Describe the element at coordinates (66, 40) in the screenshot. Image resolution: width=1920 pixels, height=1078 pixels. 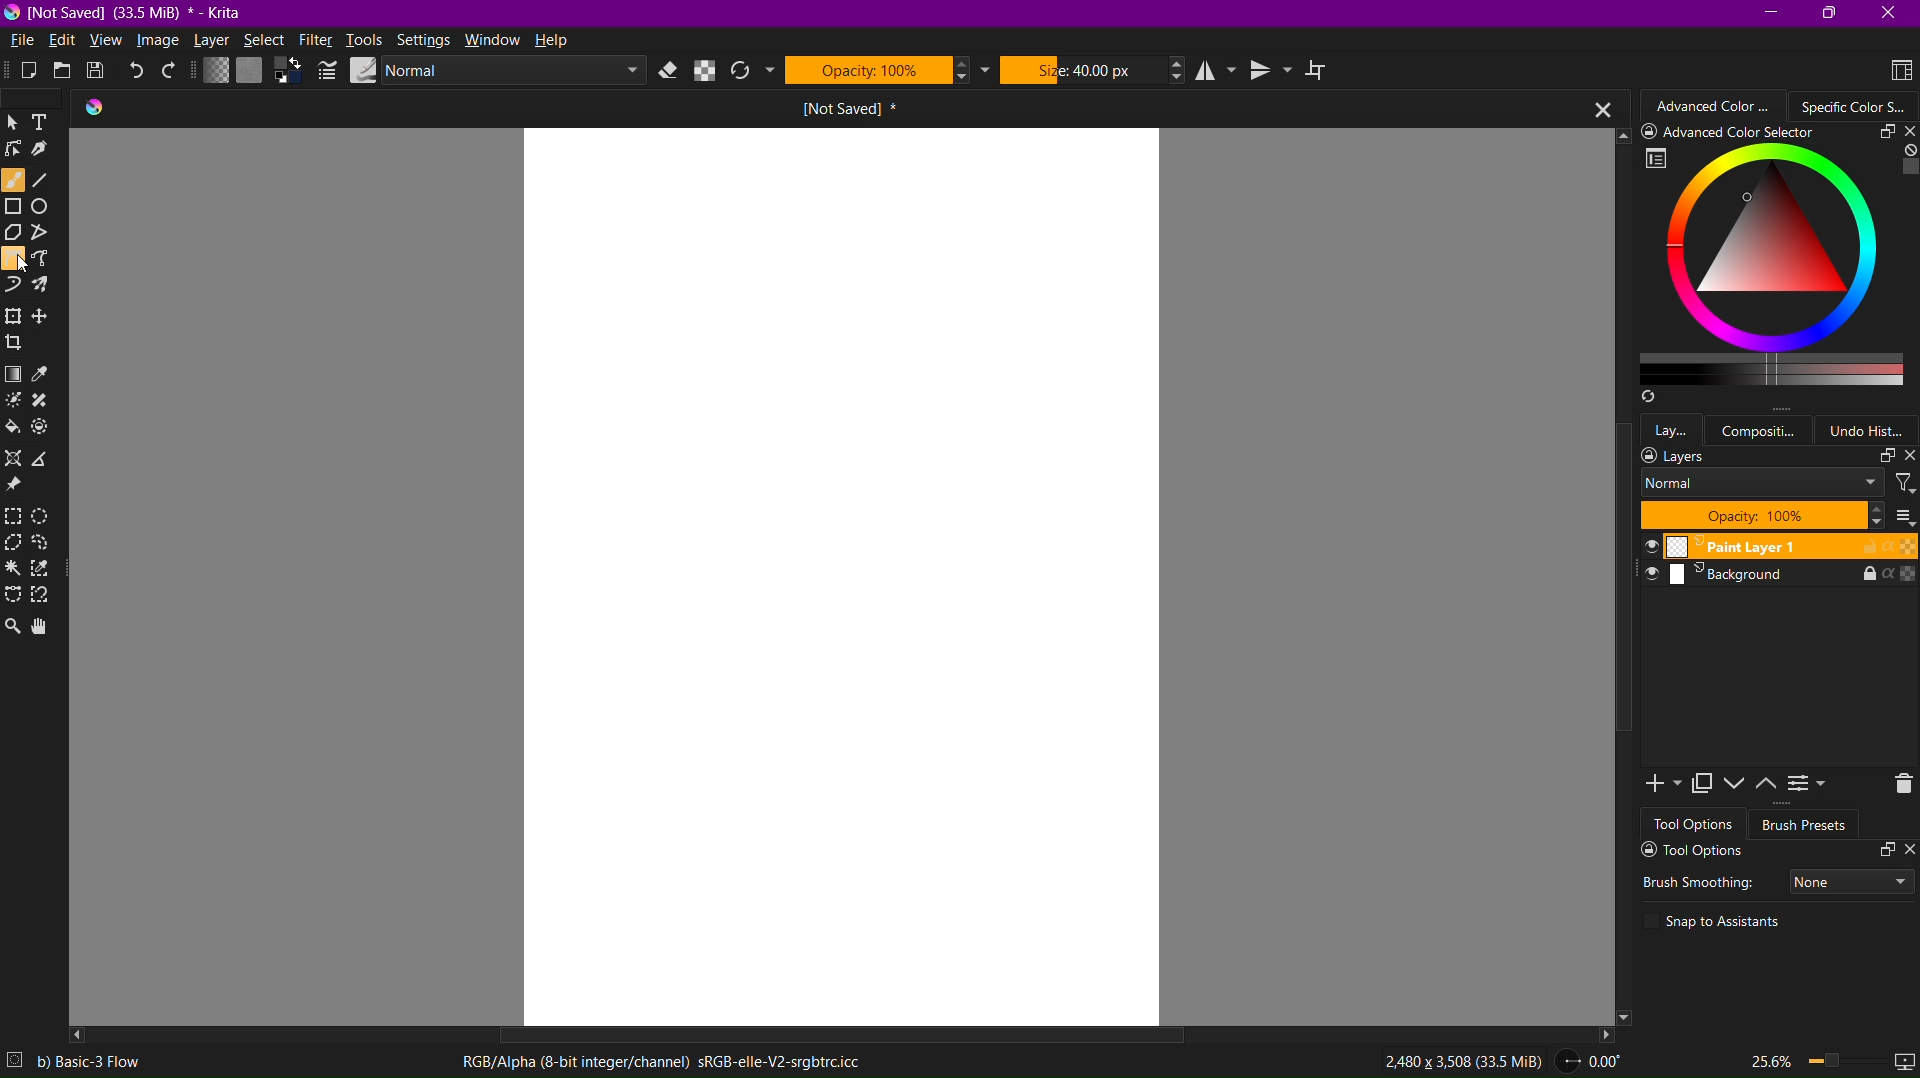
I see `Edit` at that location.